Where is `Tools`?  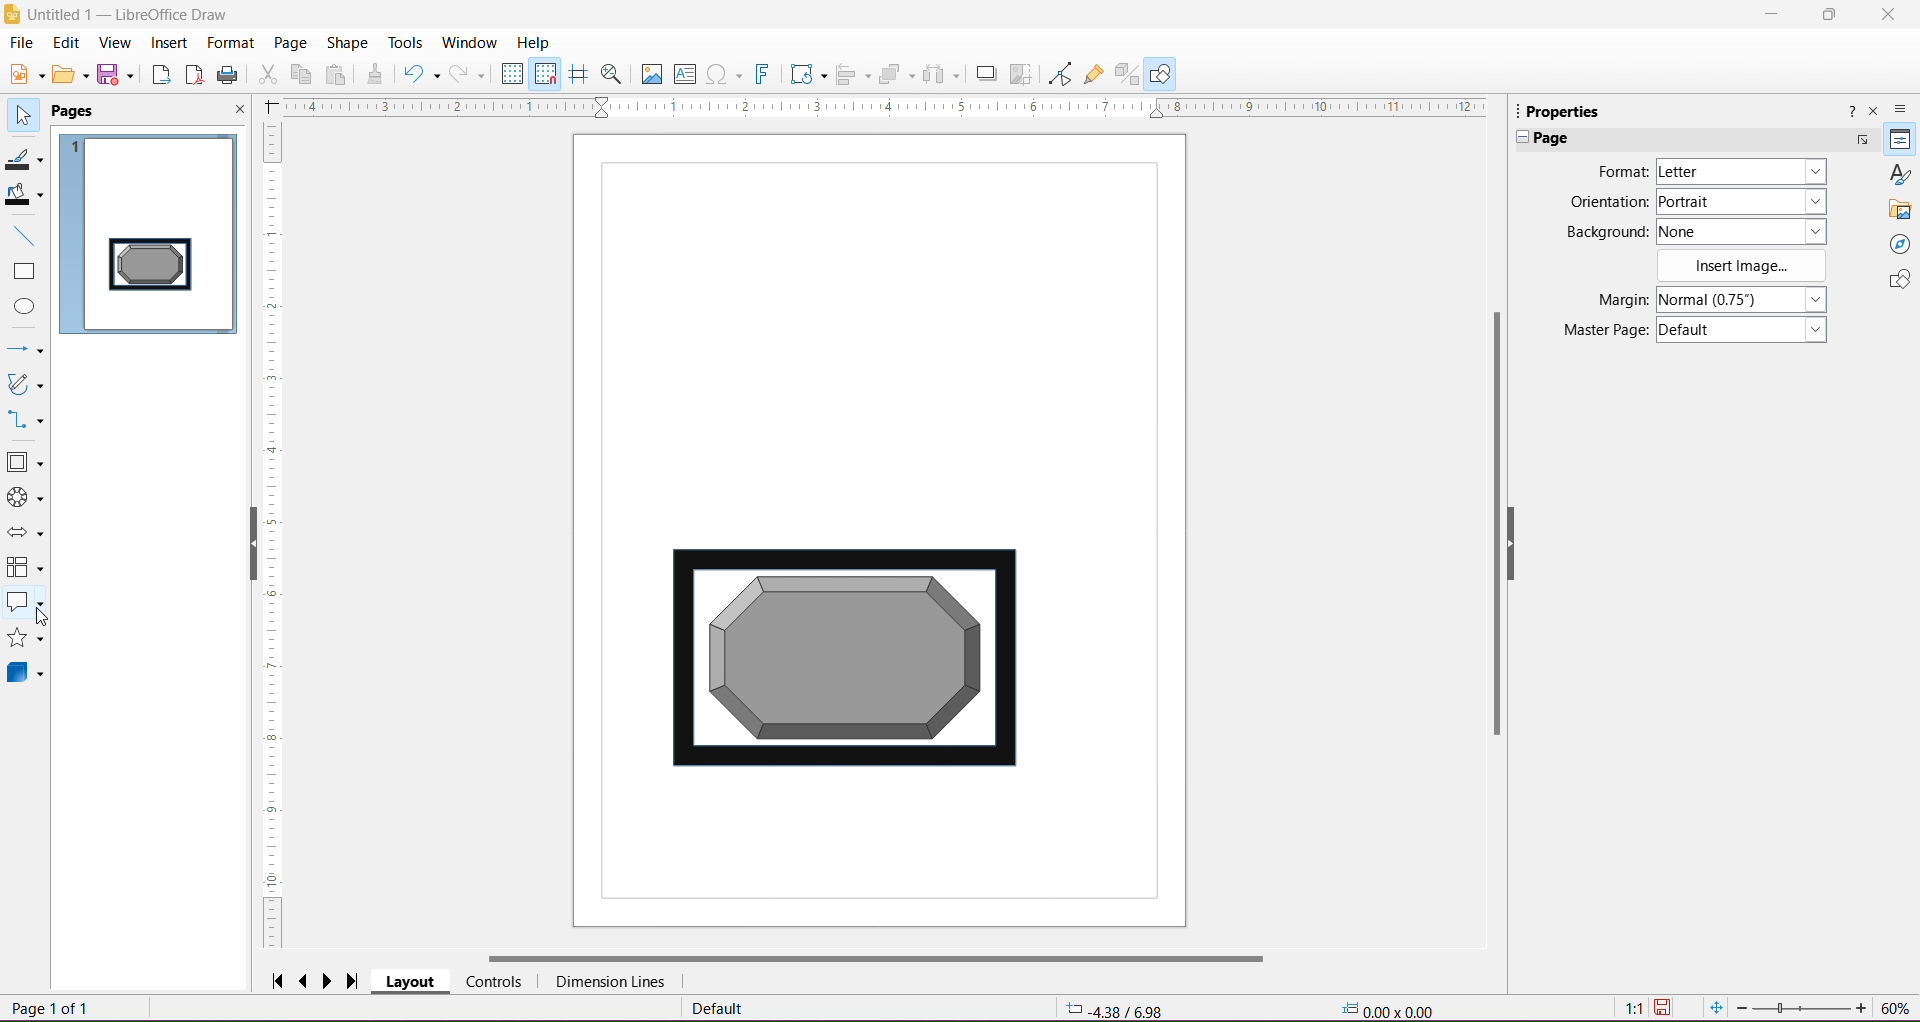
Tools is located at coordinates (399, 41).